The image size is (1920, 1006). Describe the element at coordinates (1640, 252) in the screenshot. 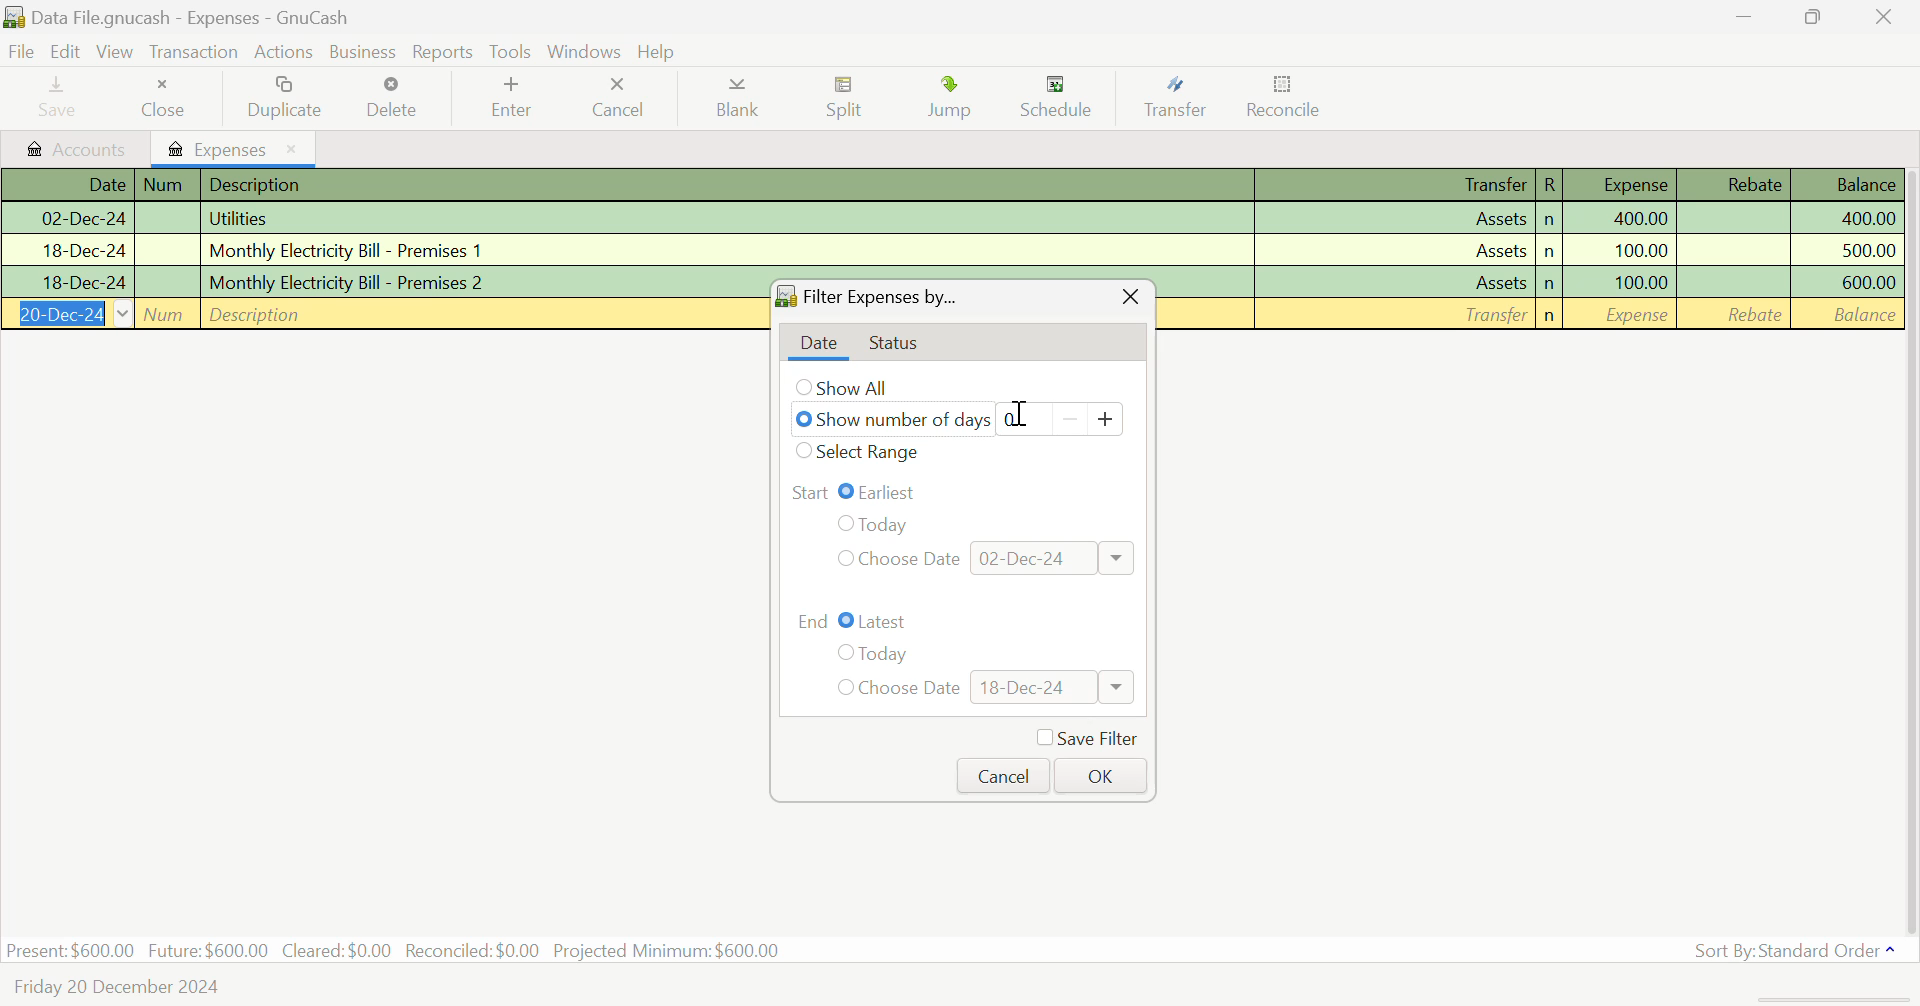

I see `Amount` at that location.